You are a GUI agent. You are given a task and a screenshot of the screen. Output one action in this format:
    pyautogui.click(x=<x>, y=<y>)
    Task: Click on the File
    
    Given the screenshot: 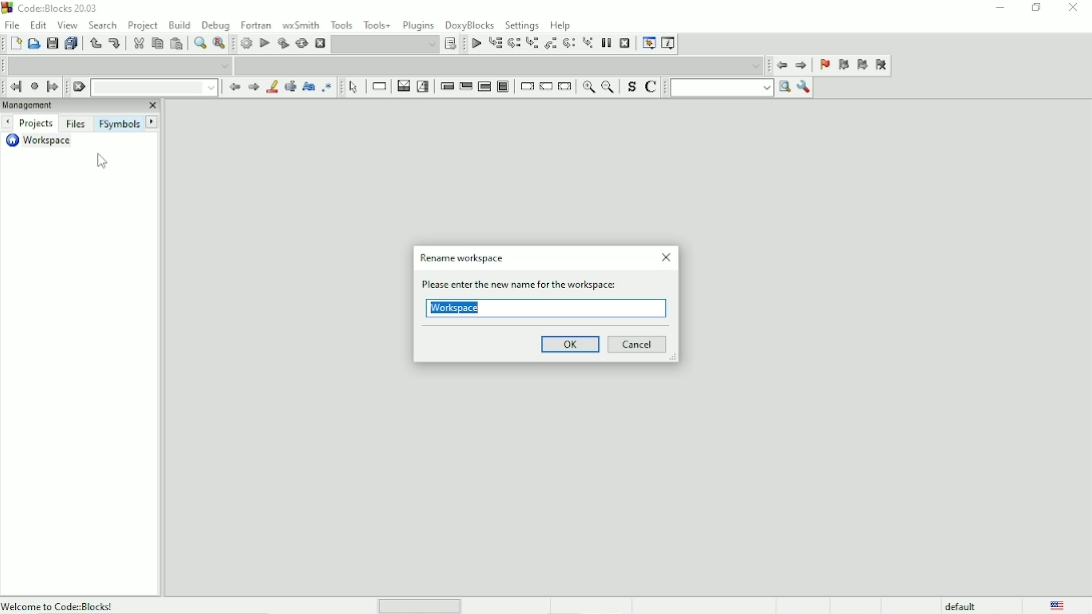 What is the action you would take?
    pyautogui.click(x=12, y=24)
    